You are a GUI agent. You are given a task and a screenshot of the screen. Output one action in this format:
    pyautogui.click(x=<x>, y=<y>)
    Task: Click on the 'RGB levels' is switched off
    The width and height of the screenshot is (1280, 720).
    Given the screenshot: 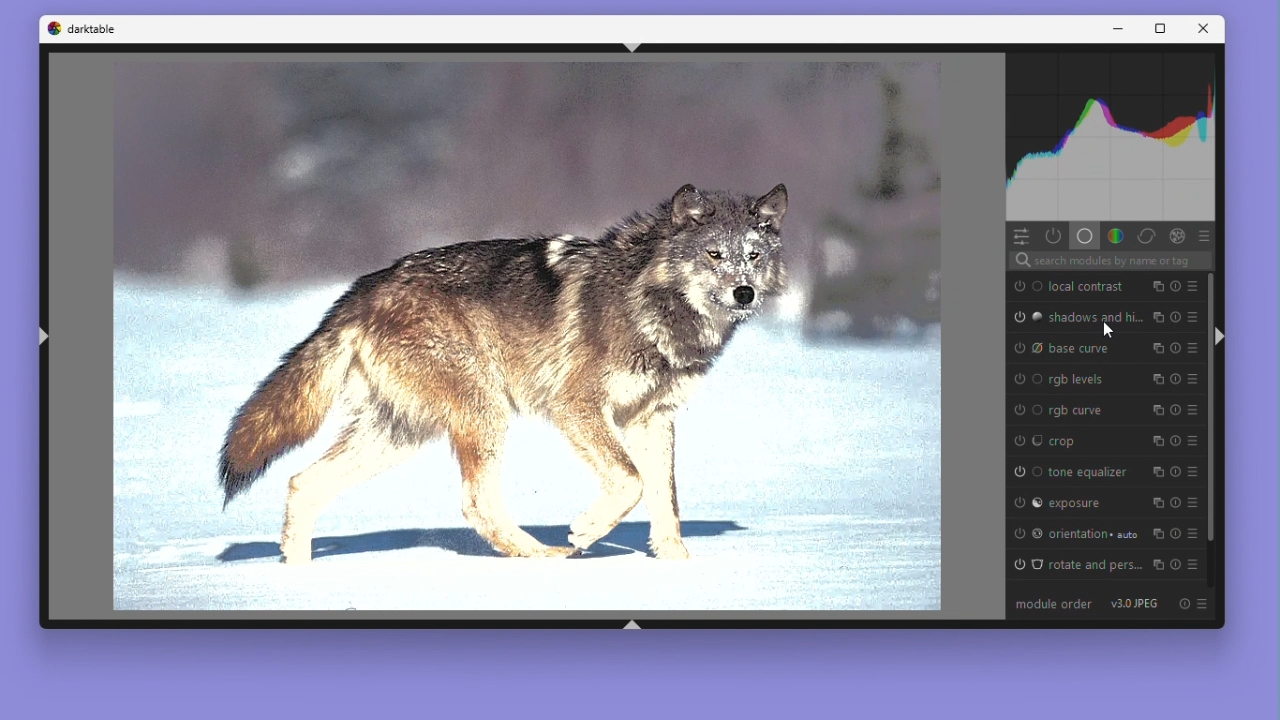 What is the action you would take?
    pyautogui.click(x=1022, y=378)
    